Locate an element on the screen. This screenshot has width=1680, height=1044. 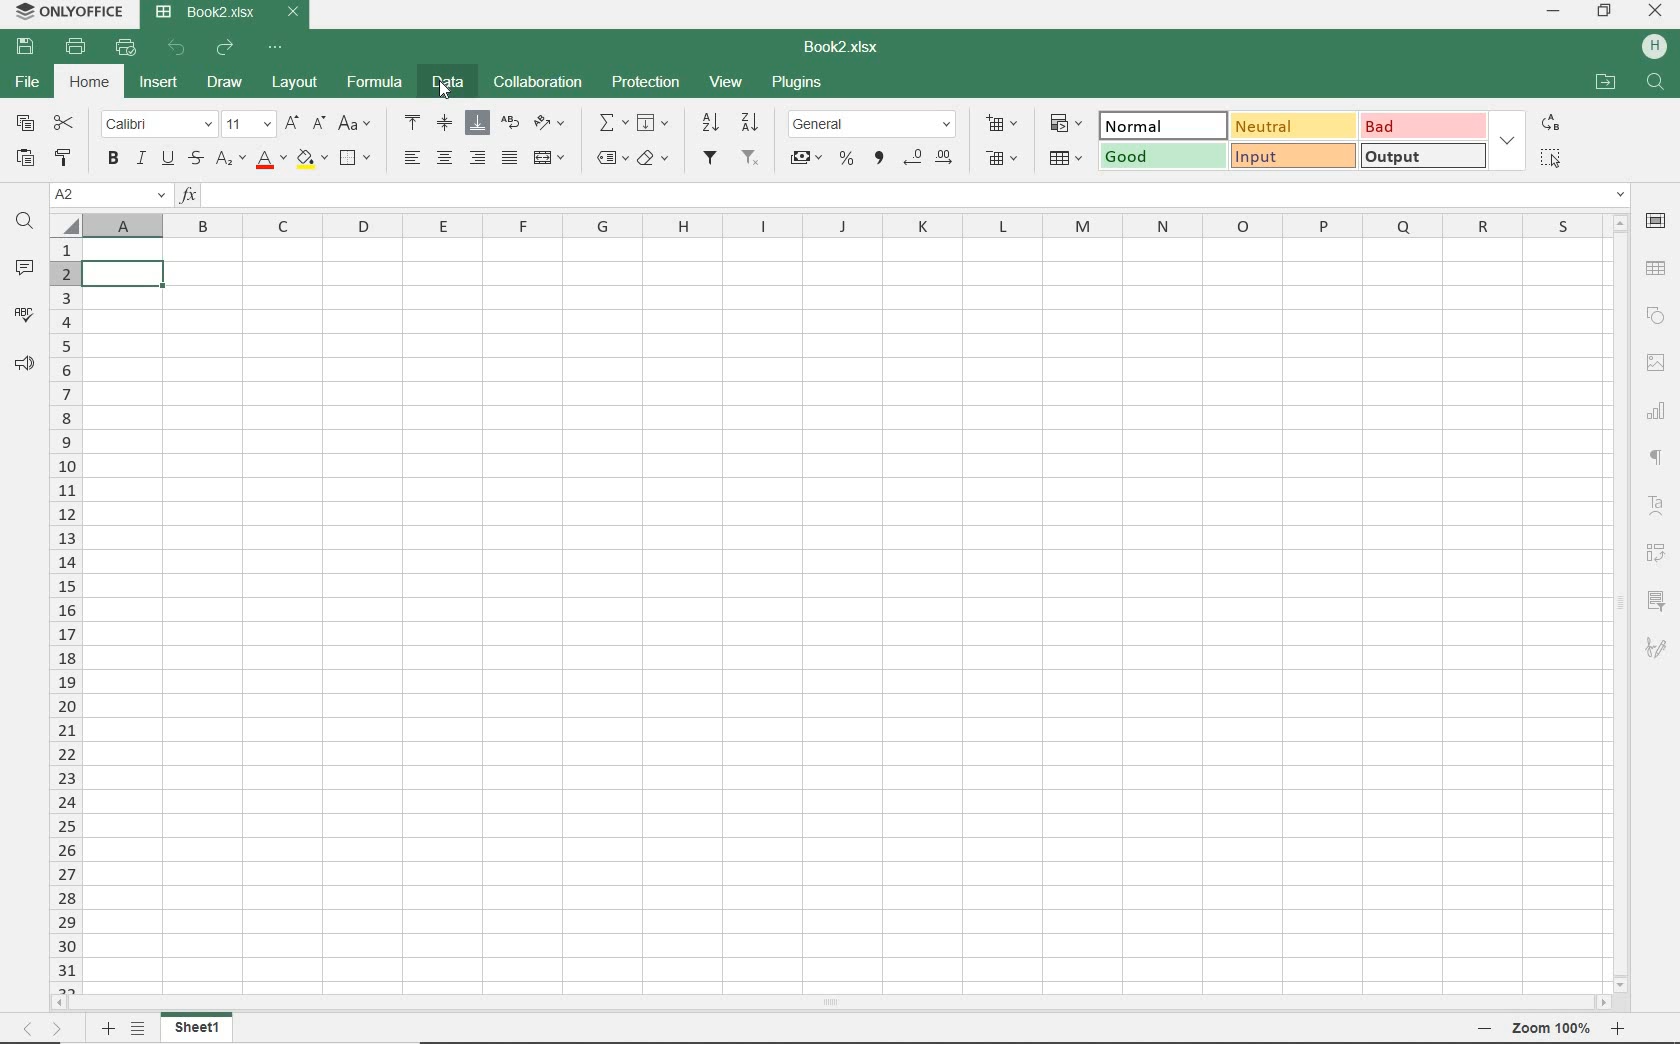
SHAPE is located at coordinates (1656, 318).